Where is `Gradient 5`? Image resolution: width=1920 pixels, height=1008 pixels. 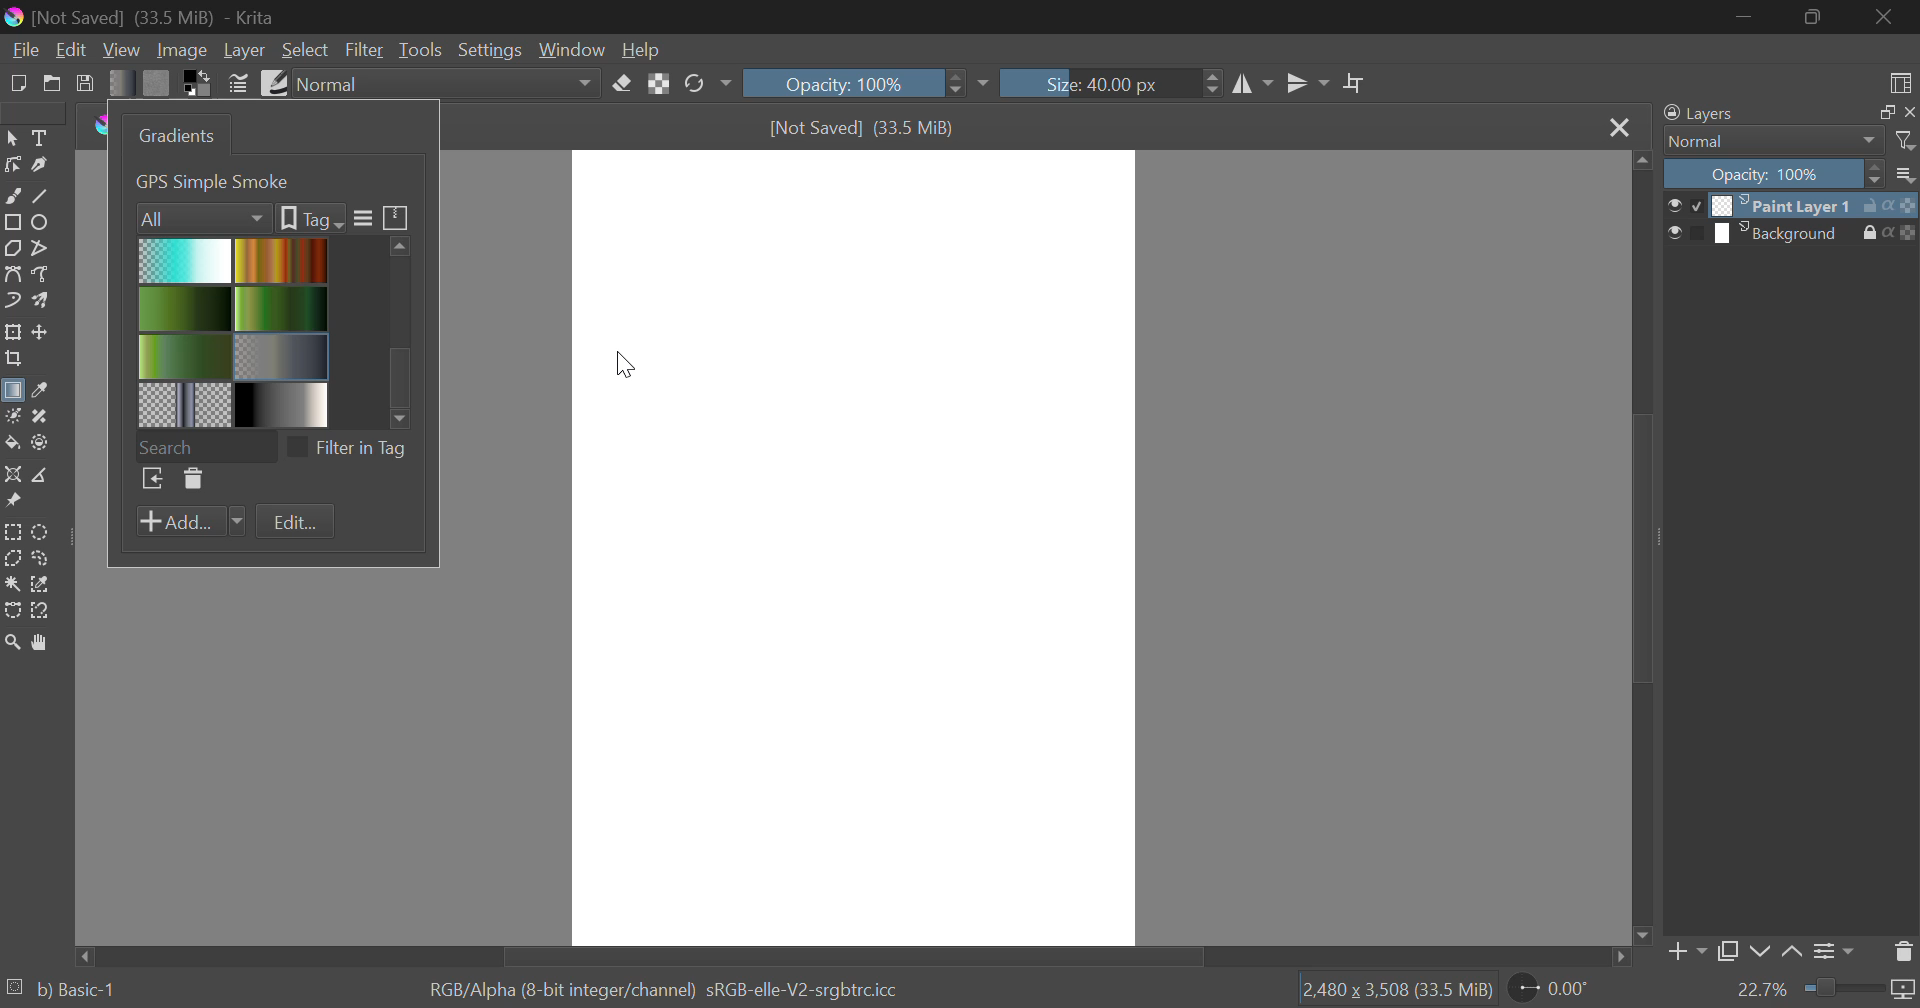
Gradient 5 is located at coordinates (185, 356).